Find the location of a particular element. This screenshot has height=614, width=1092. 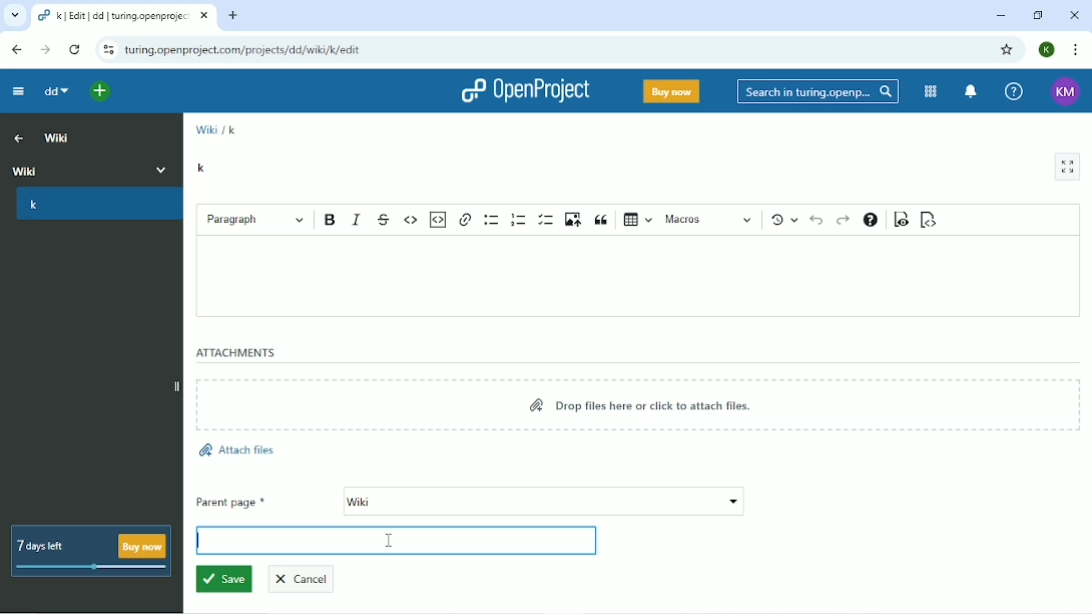

Collapse project menu is located at coordinates (18, 91).